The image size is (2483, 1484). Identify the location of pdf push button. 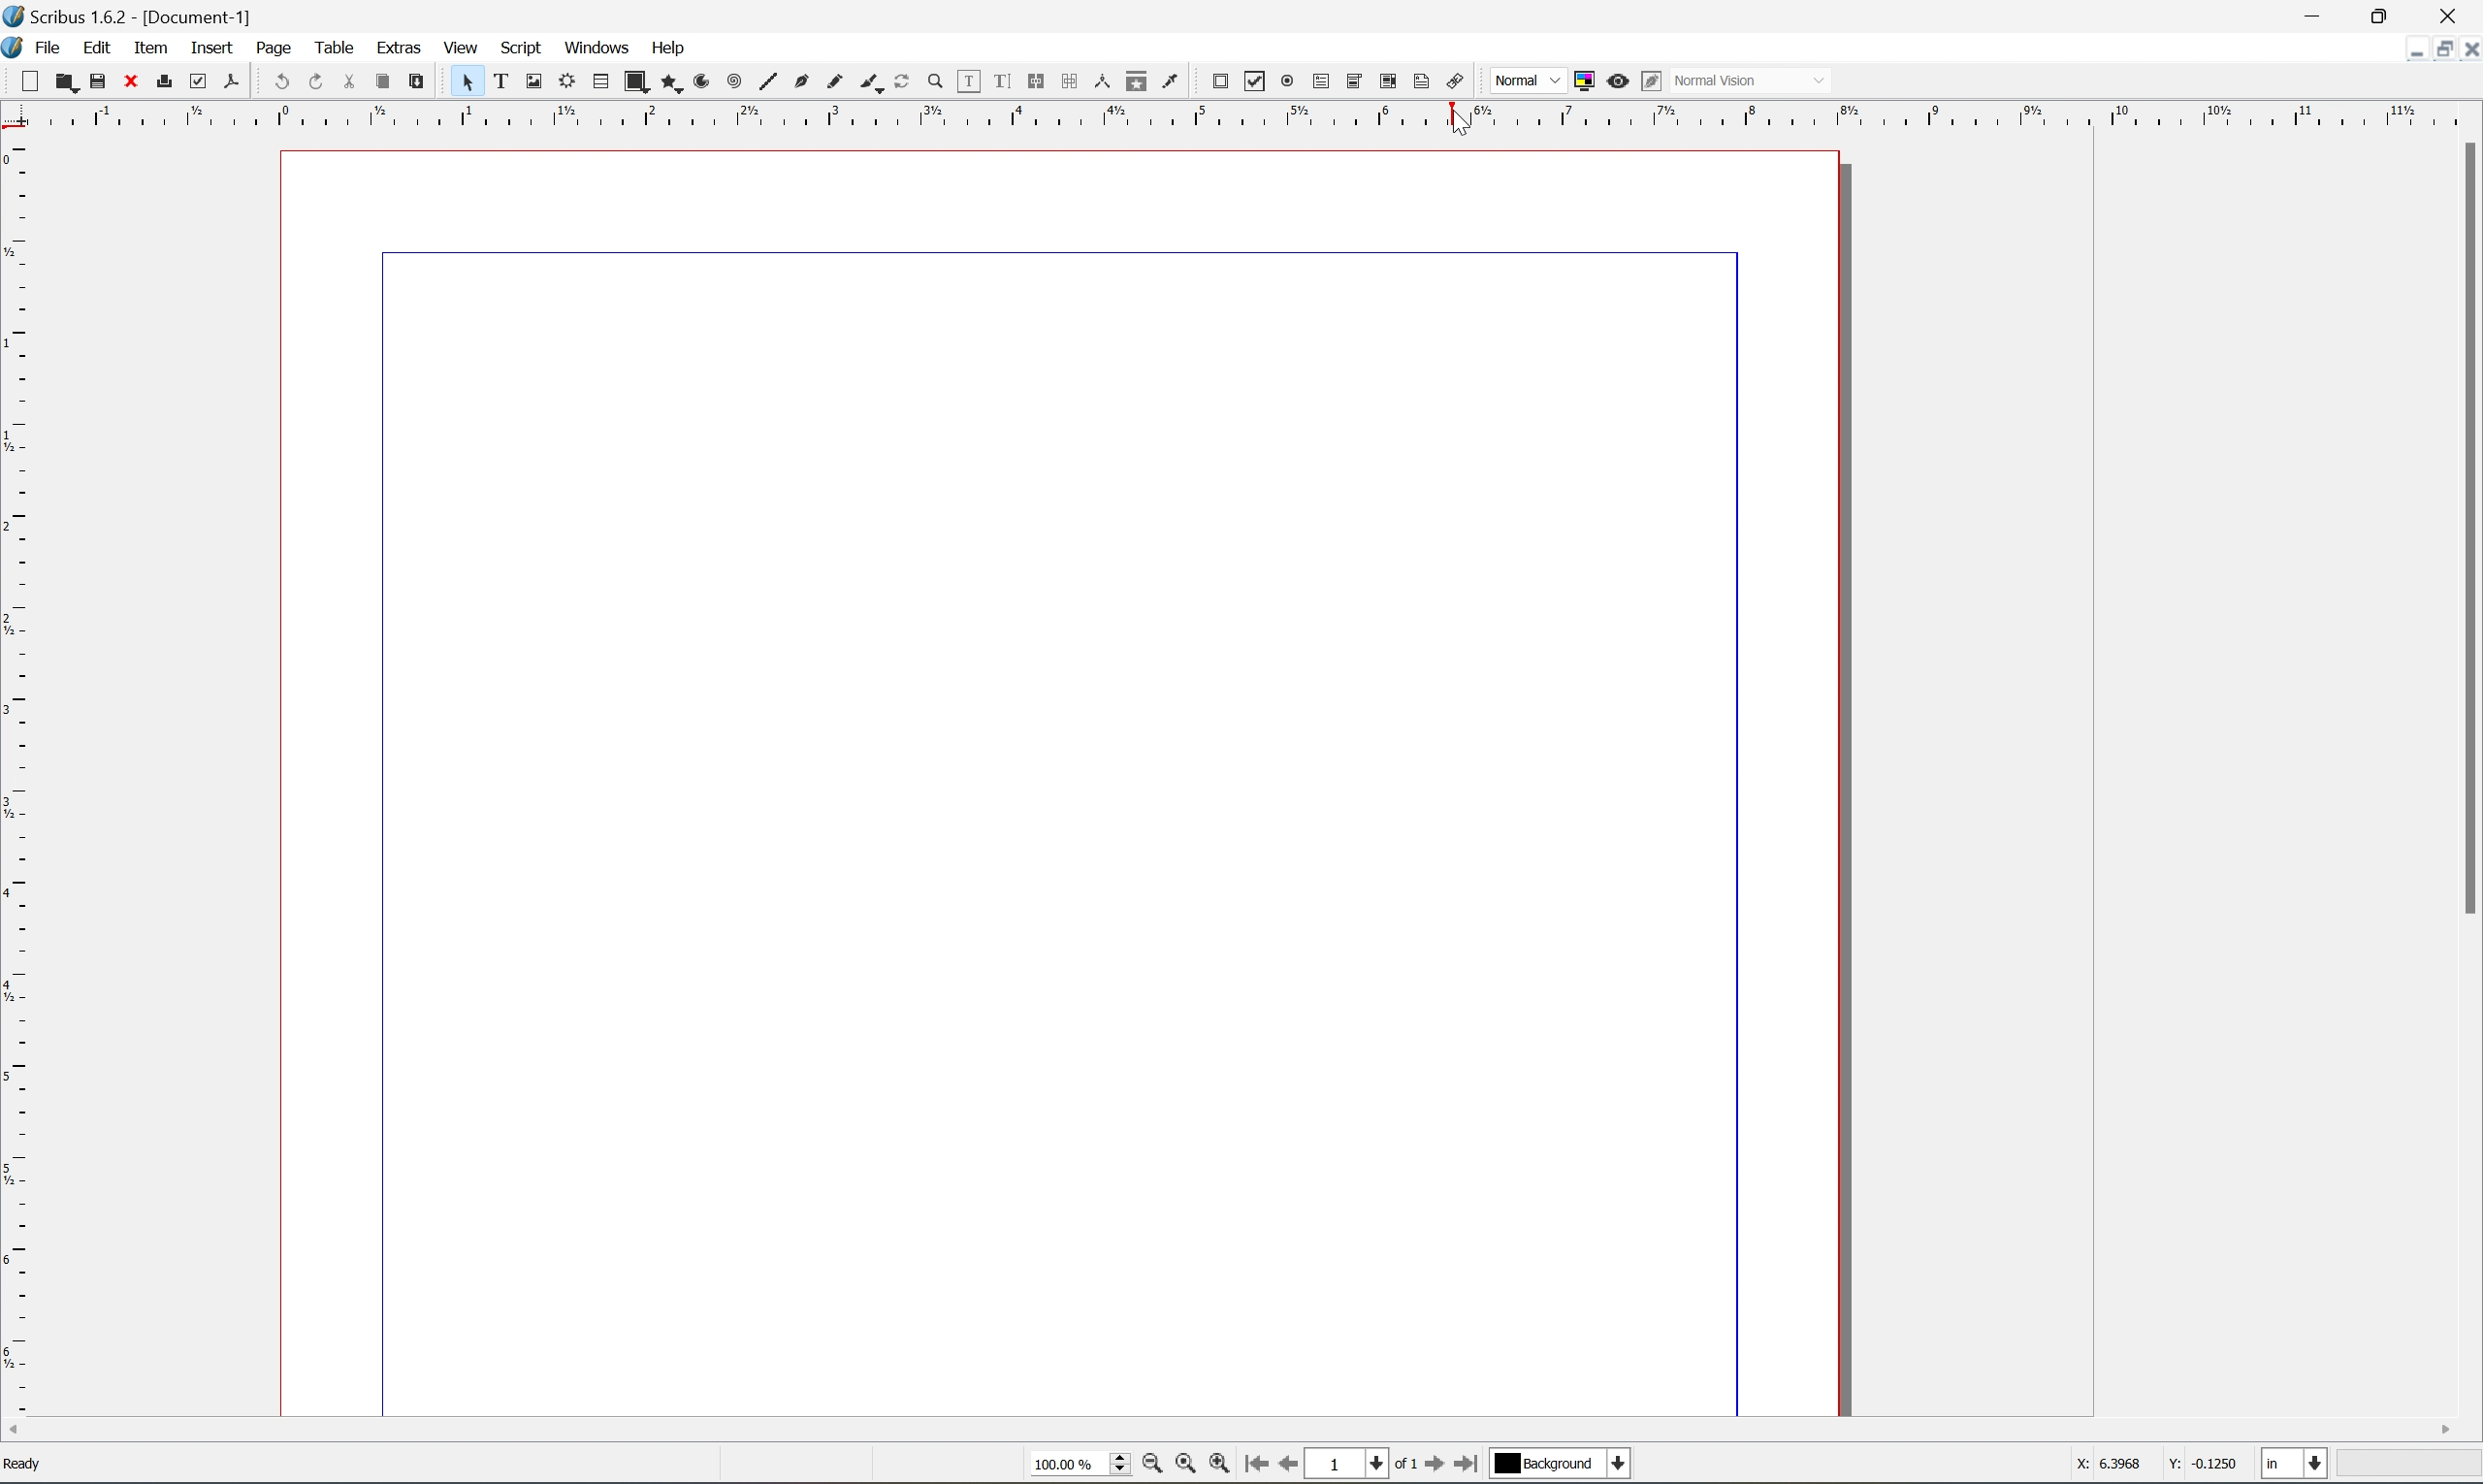
(1221, 82).